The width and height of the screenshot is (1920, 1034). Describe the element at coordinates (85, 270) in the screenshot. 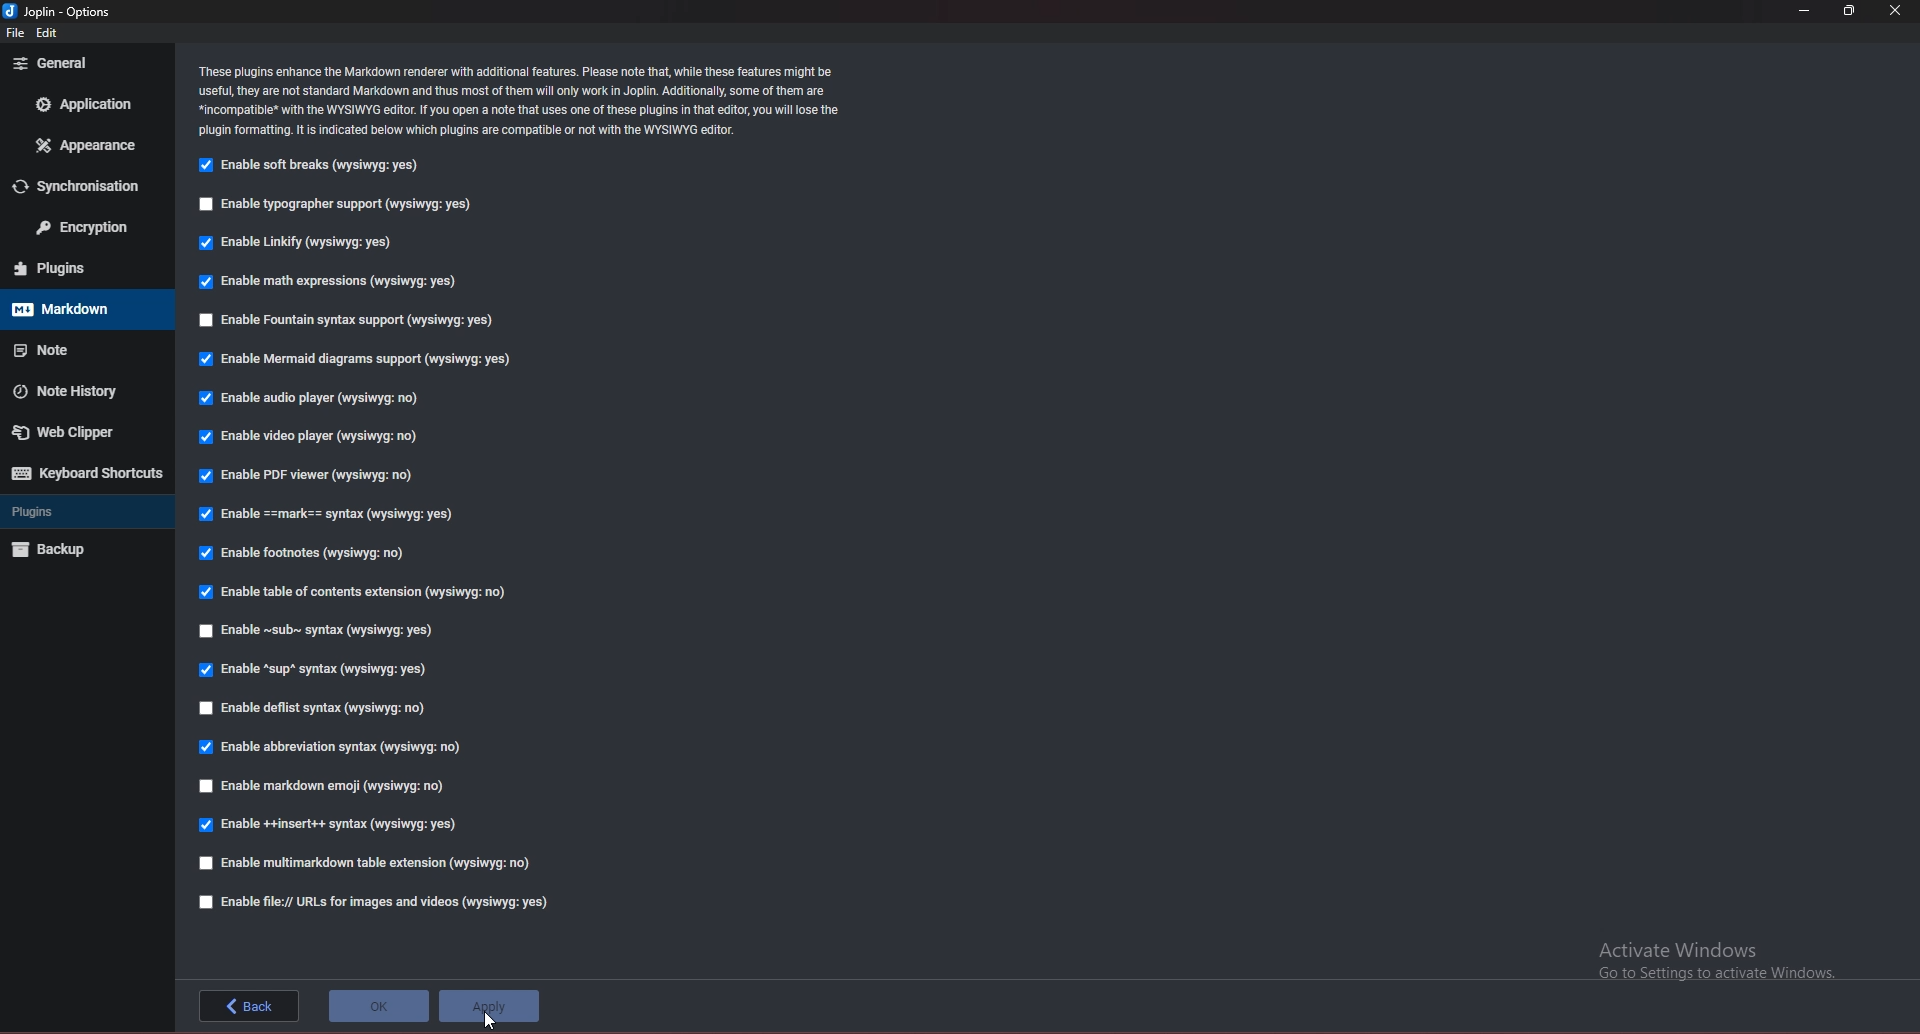

I see `plugins` at that location.